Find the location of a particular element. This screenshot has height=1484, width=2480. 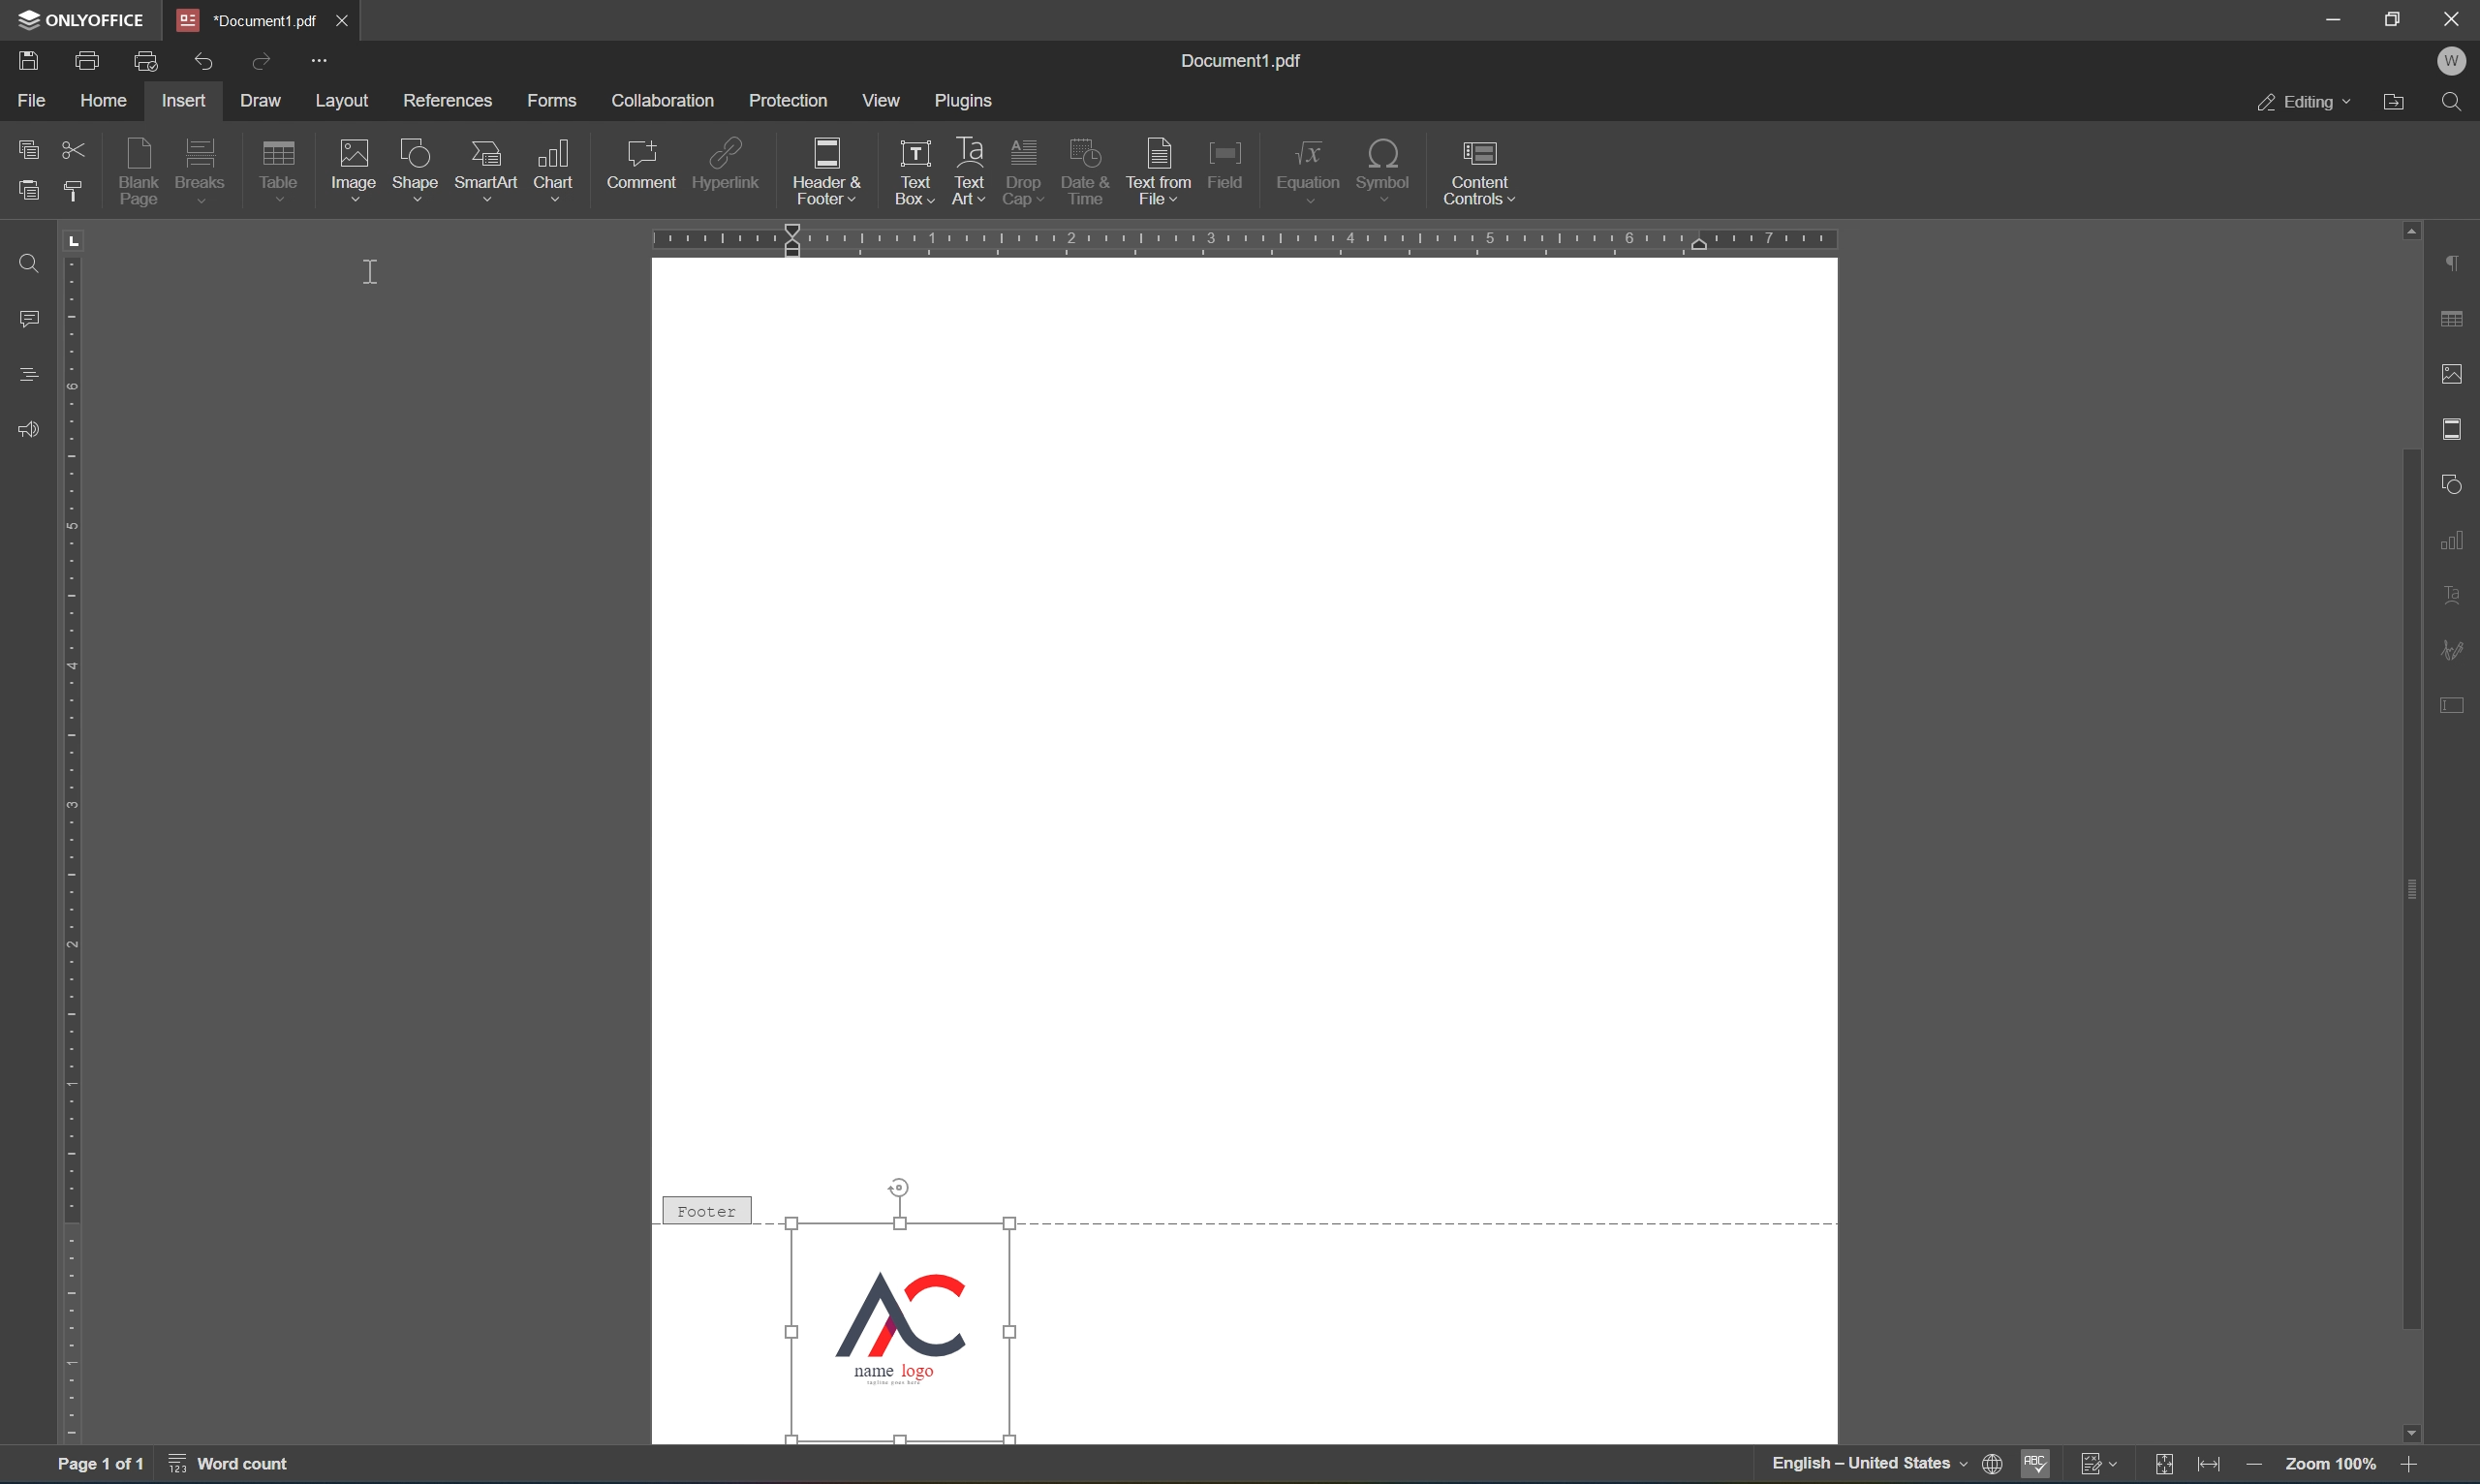

chart is located at coordinates (557, 167).